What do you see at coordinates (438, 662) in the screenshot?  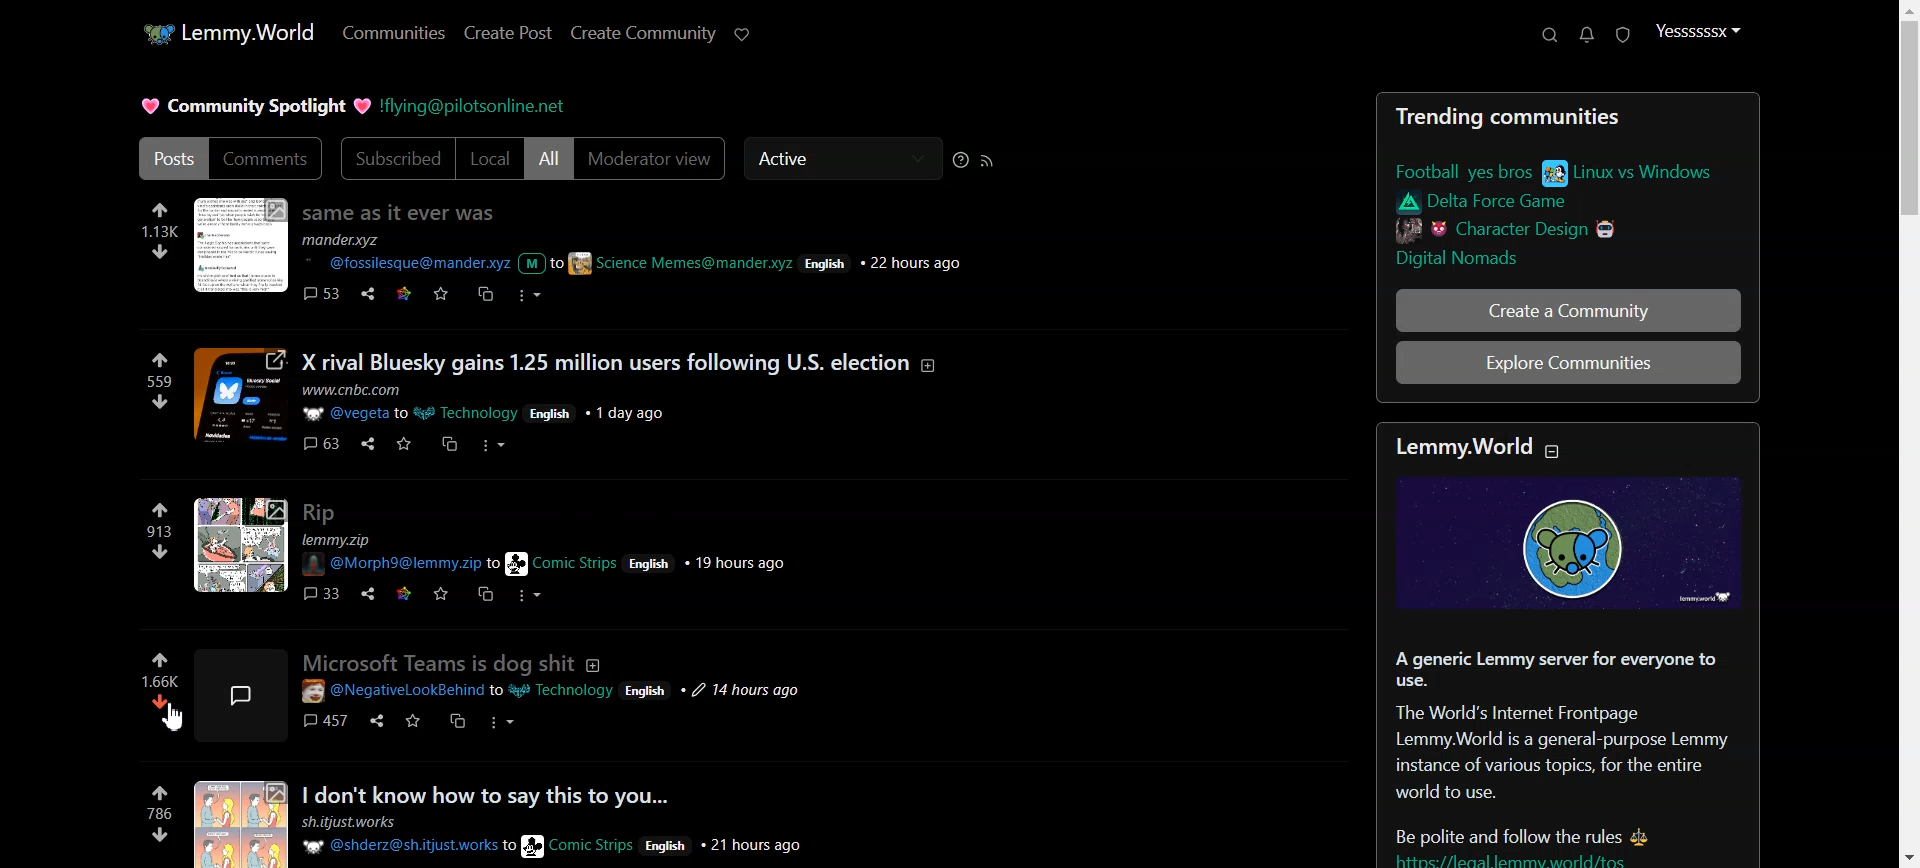 I see `Text` at bounding box center [438, 662].